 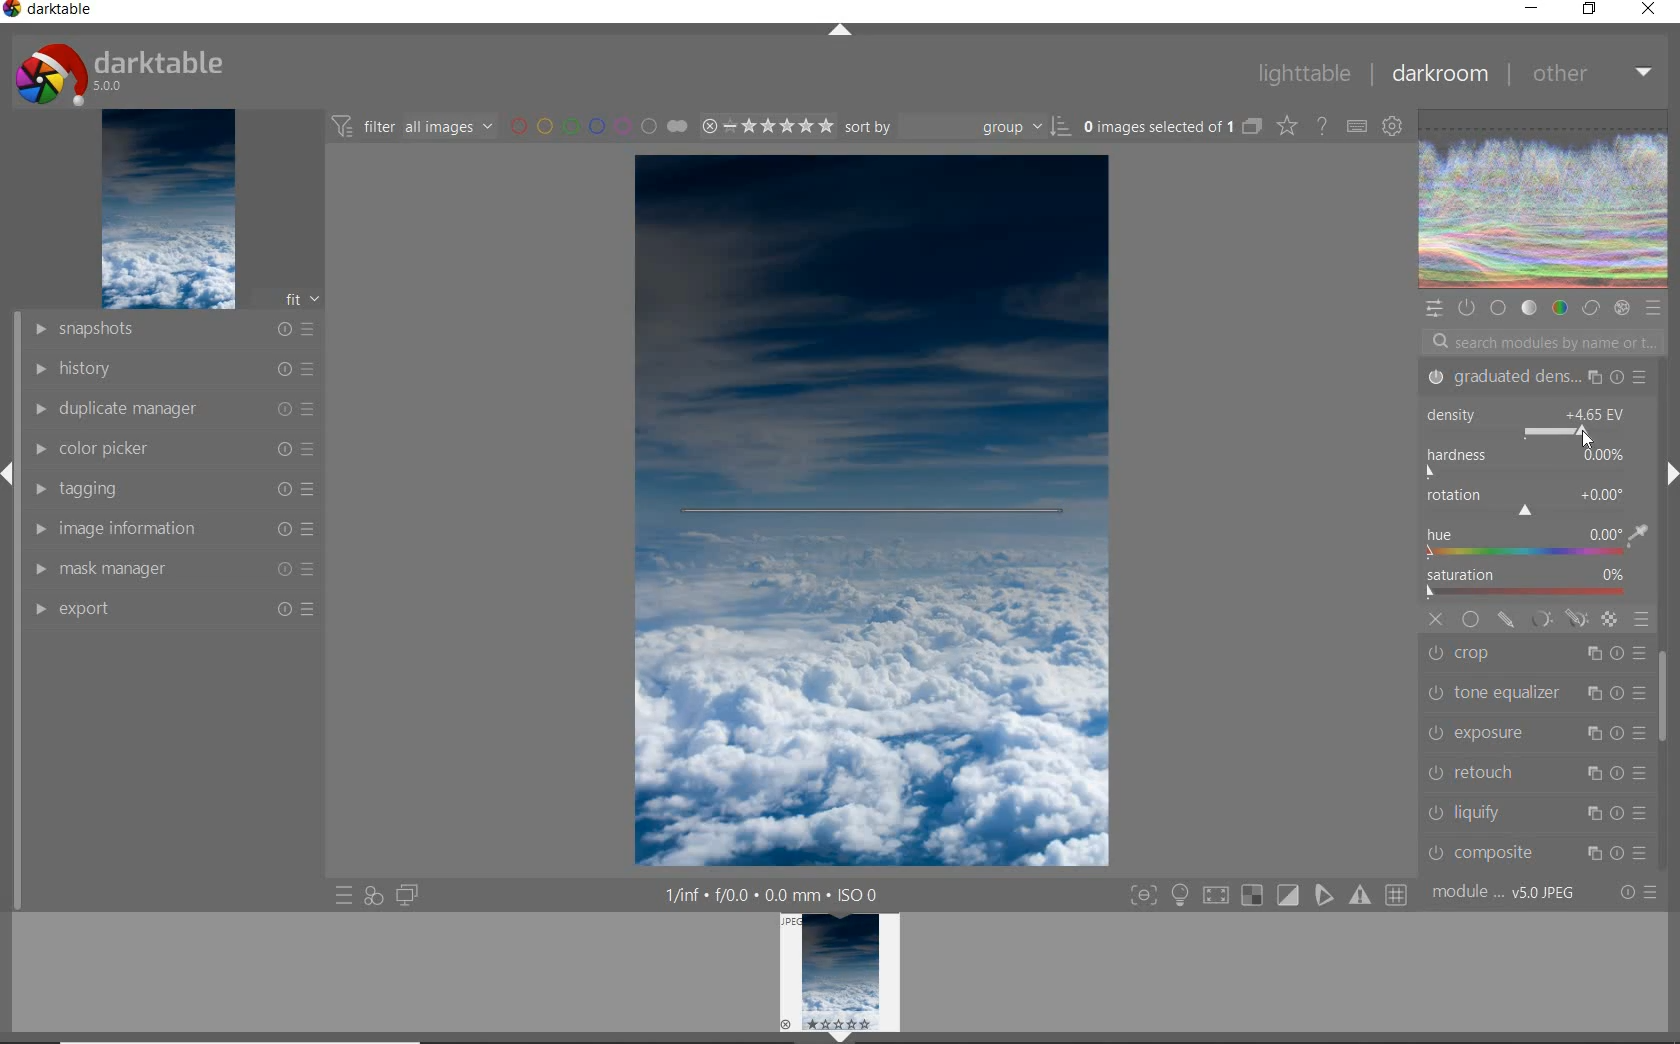 I want to click on ENABLE FOR ONLINE HELP, so click(x=1320, y=125).